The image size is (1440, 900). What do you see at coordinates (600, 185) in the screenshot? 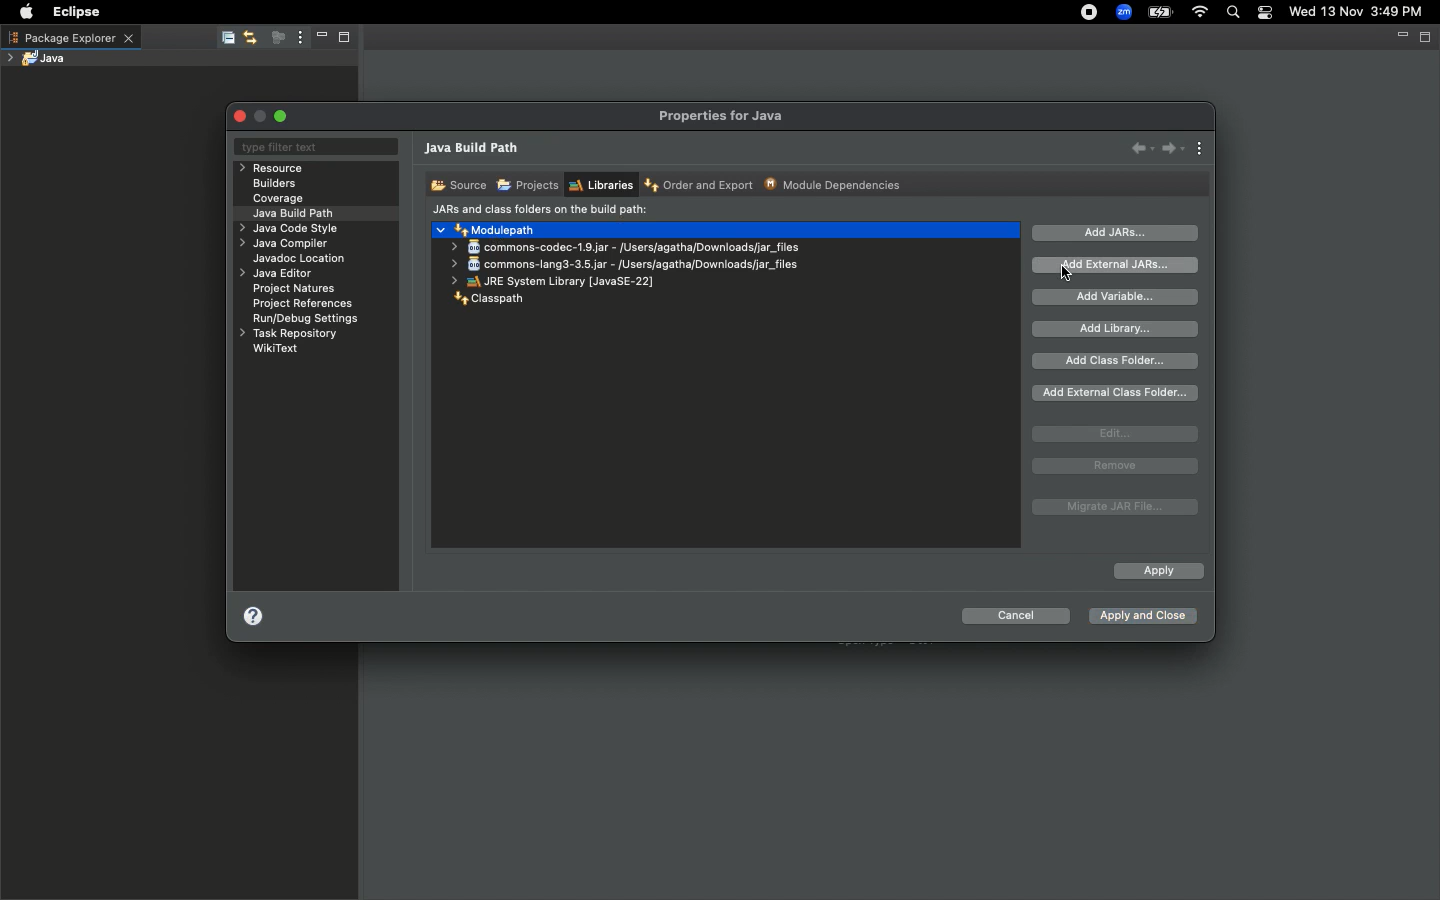
I see `Libraries` at bounding box center [600, 185].